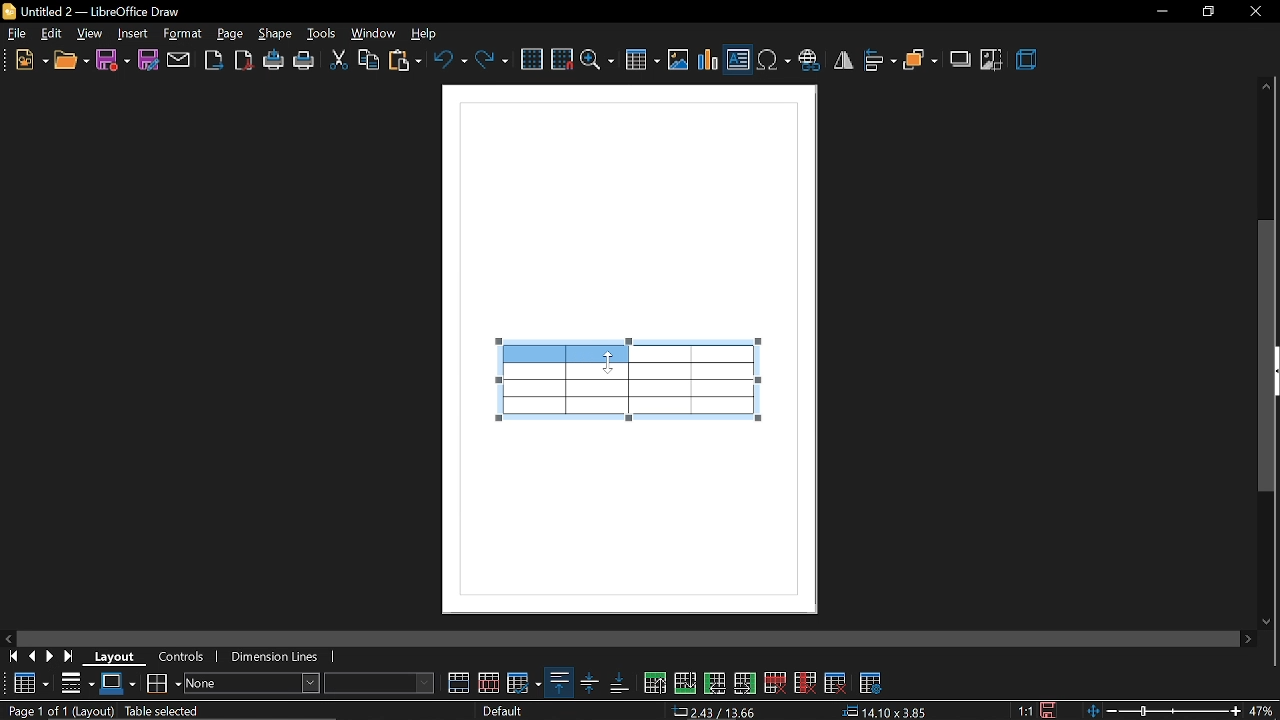 Image resolution: width=1280 pixels, height=720 pixels. Describe the element at coordinates (589, 683) in the screenshot. I see `align center` at that location.